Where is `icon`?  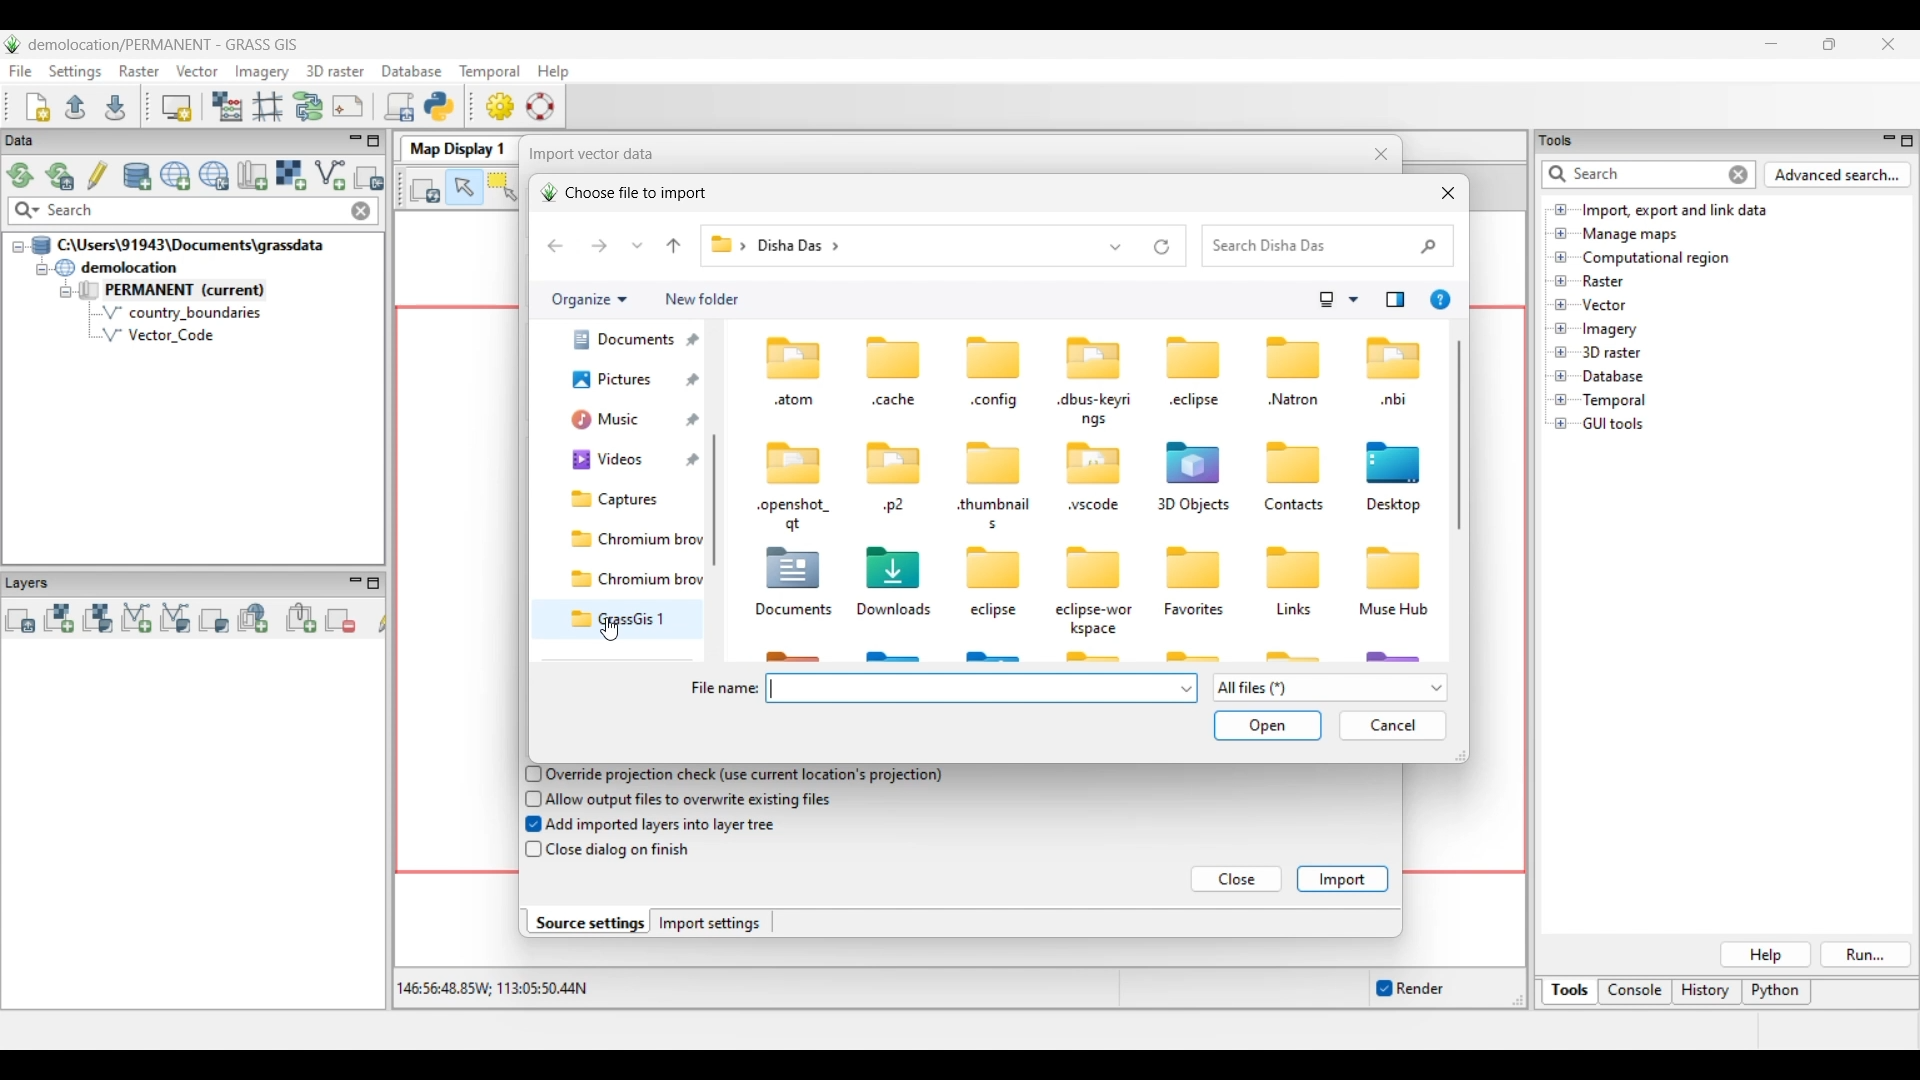
icon is located at coordinates (1094, 356).